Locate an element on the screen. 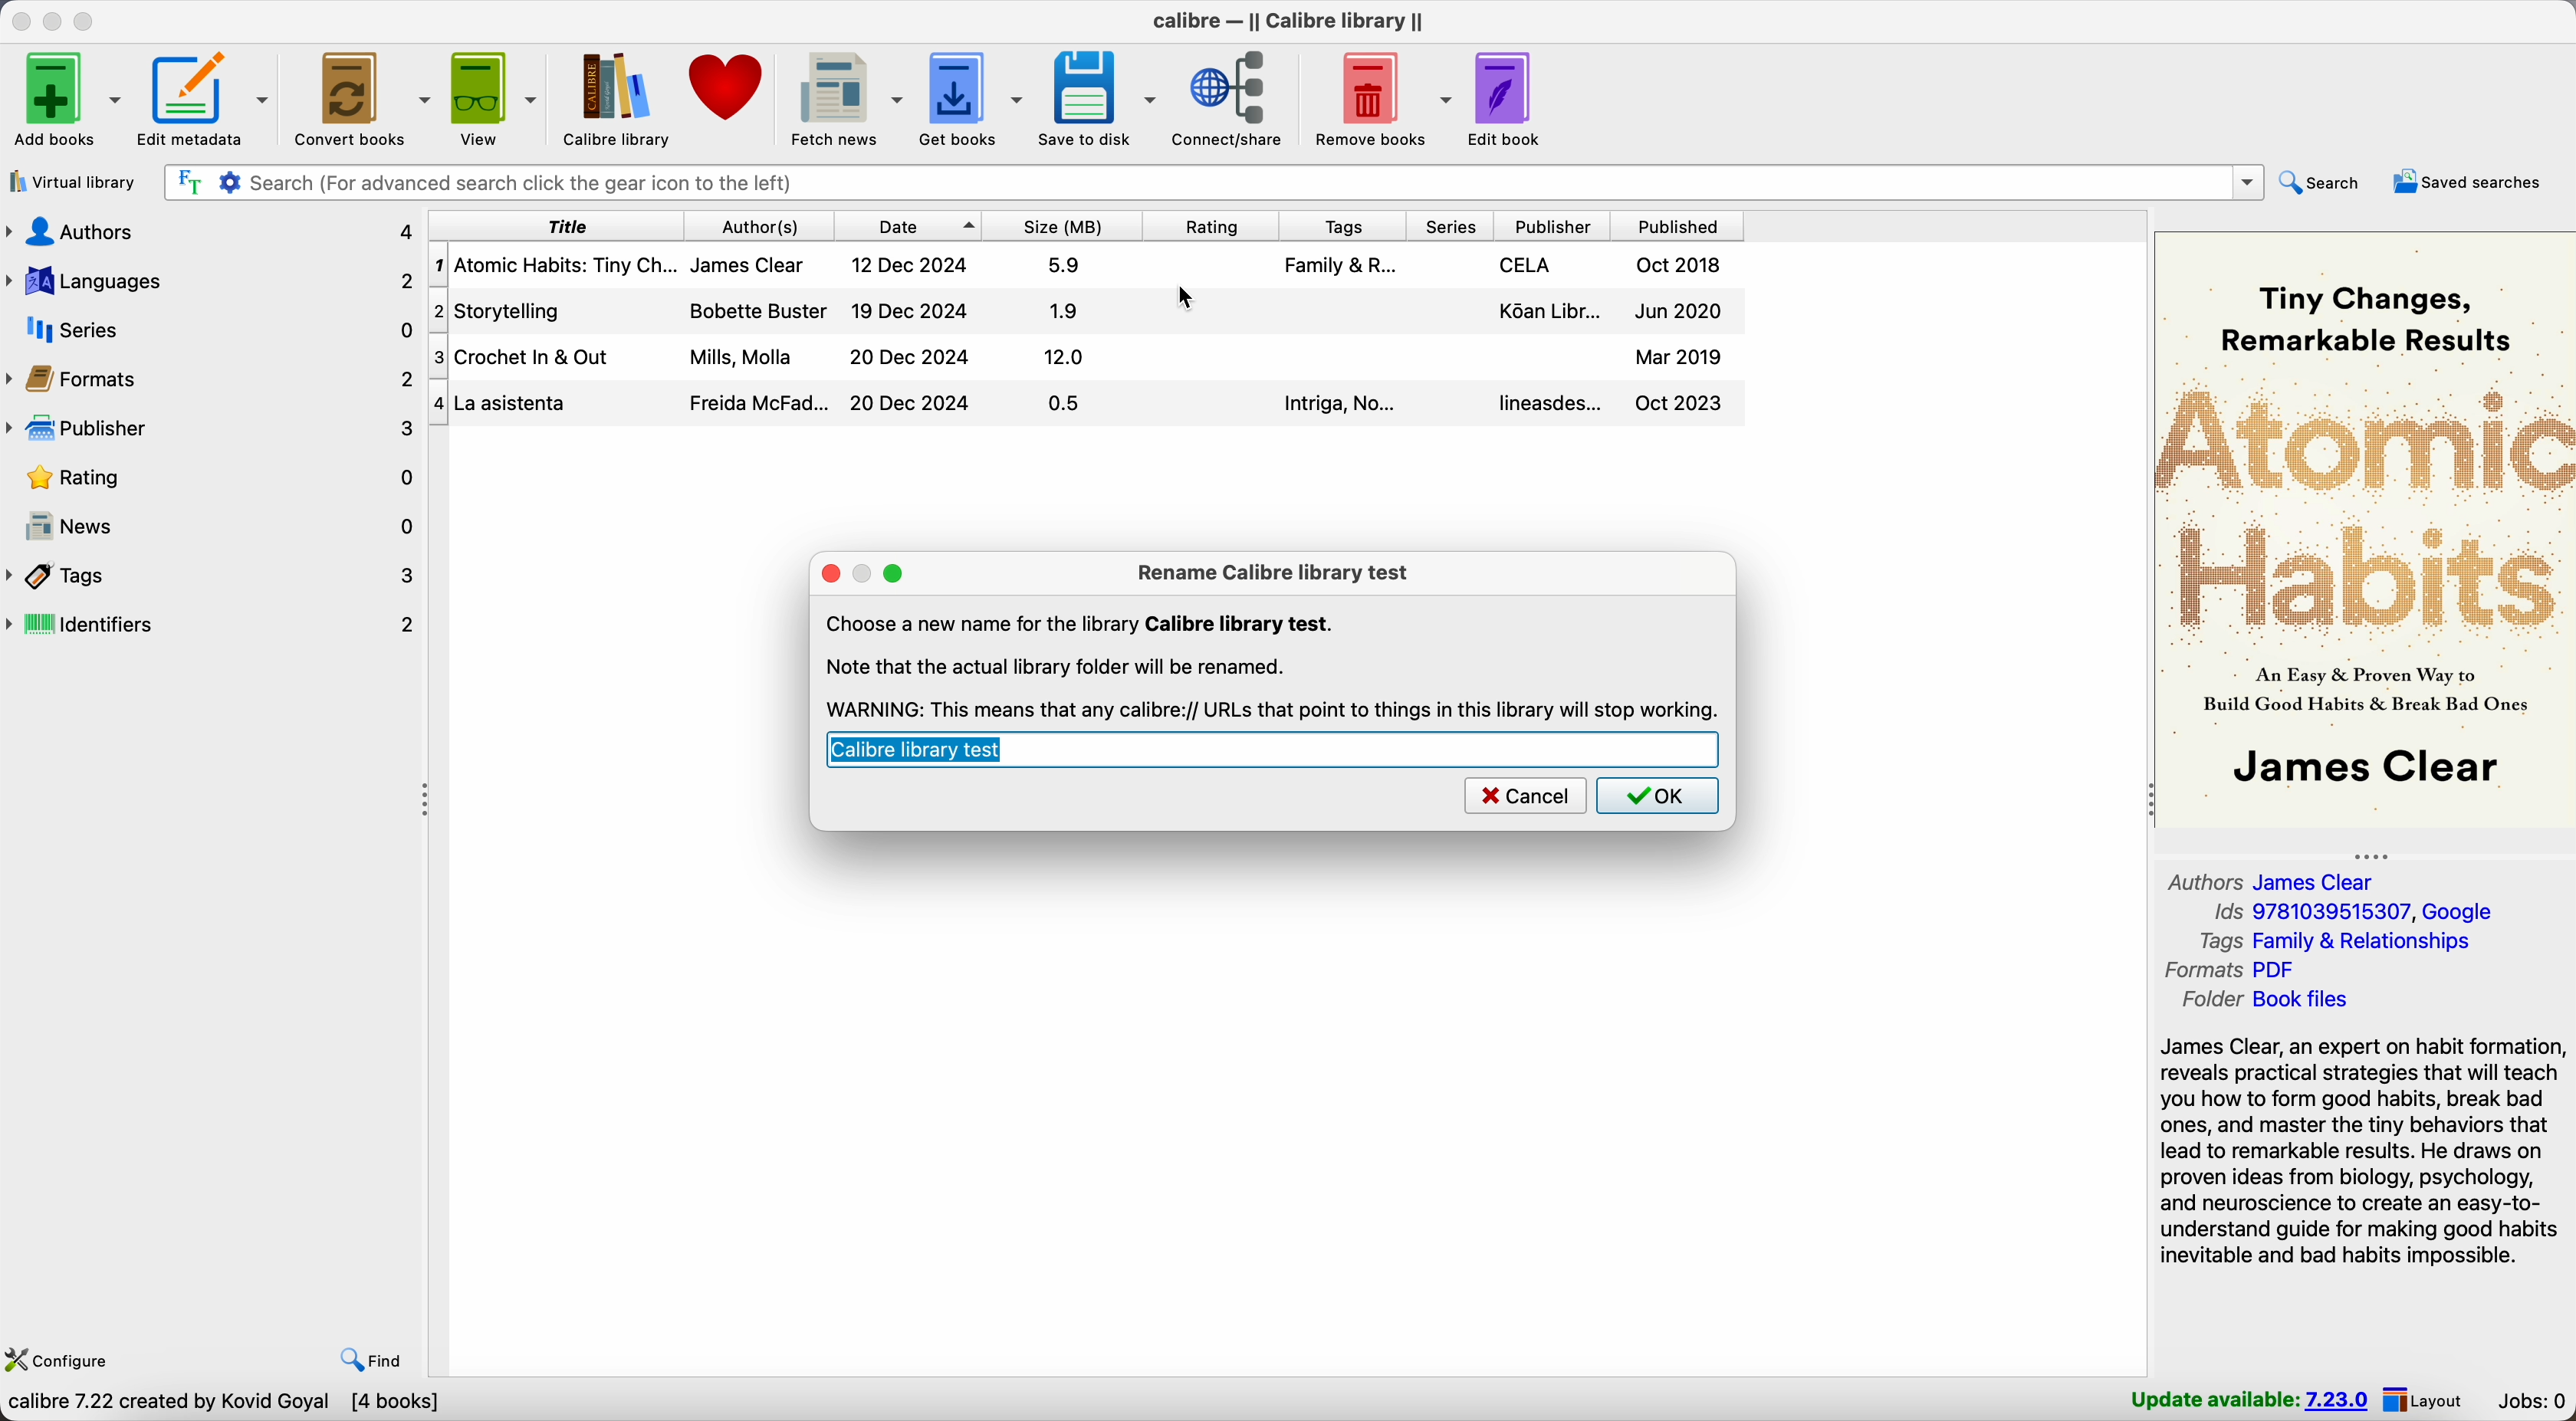  jobs: 0 is located at coordinates (2527, 1398).